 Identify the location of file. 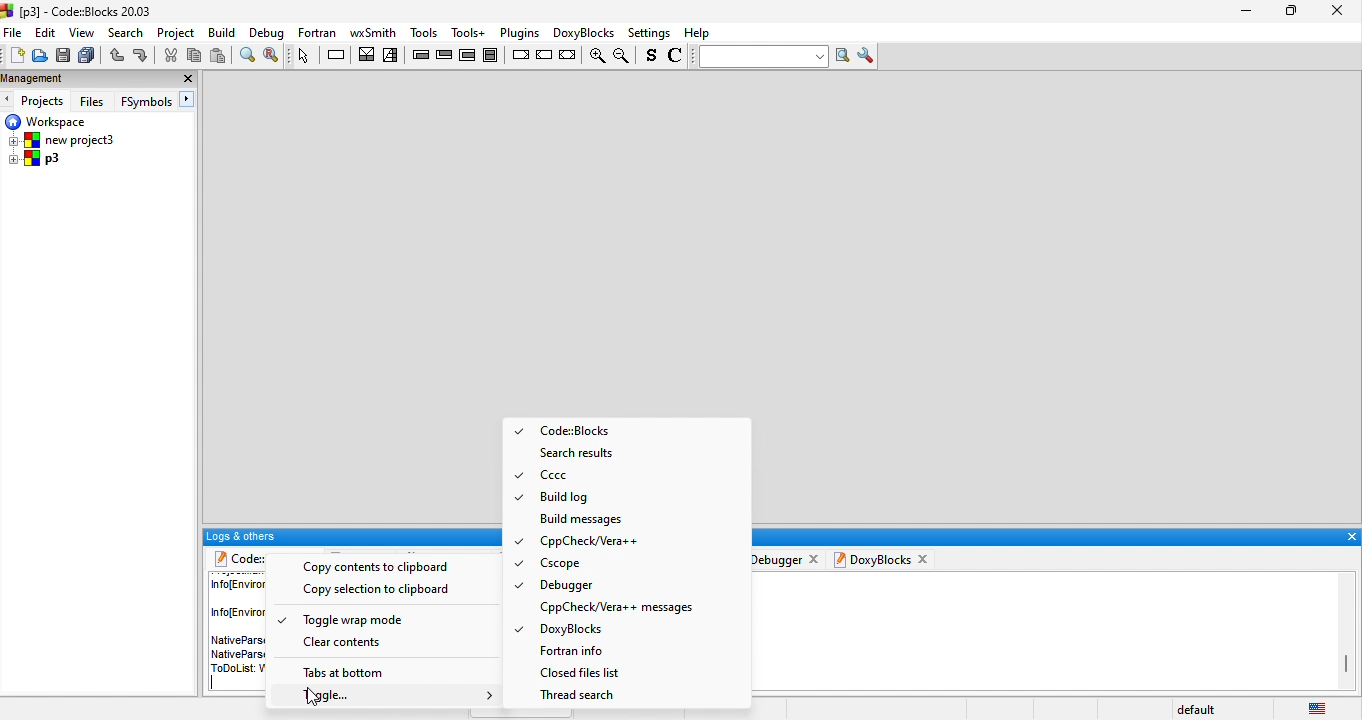
(14, 32).